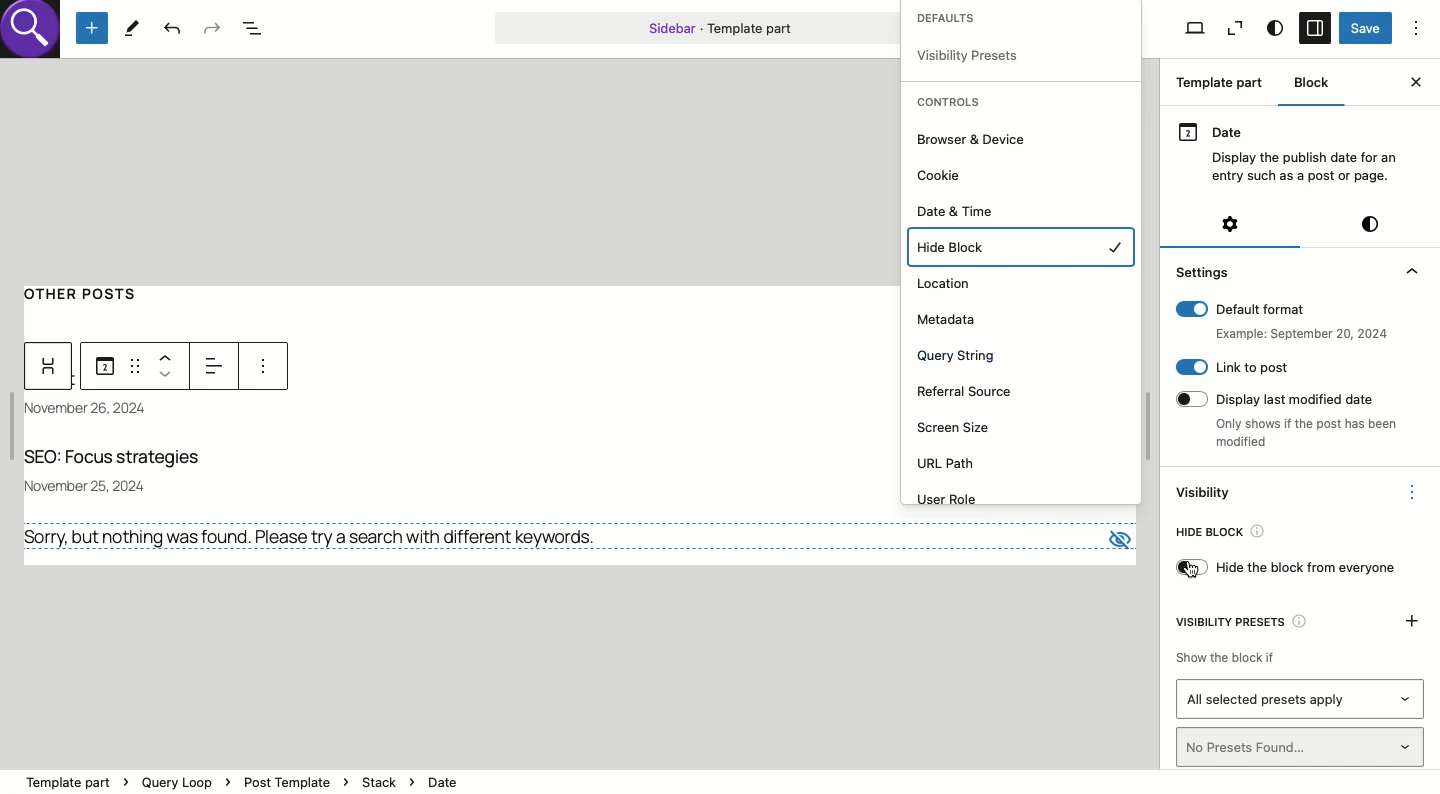  Describe the element at coordinates (1229, 224) in the screenshot. I see `Settings` at that location.